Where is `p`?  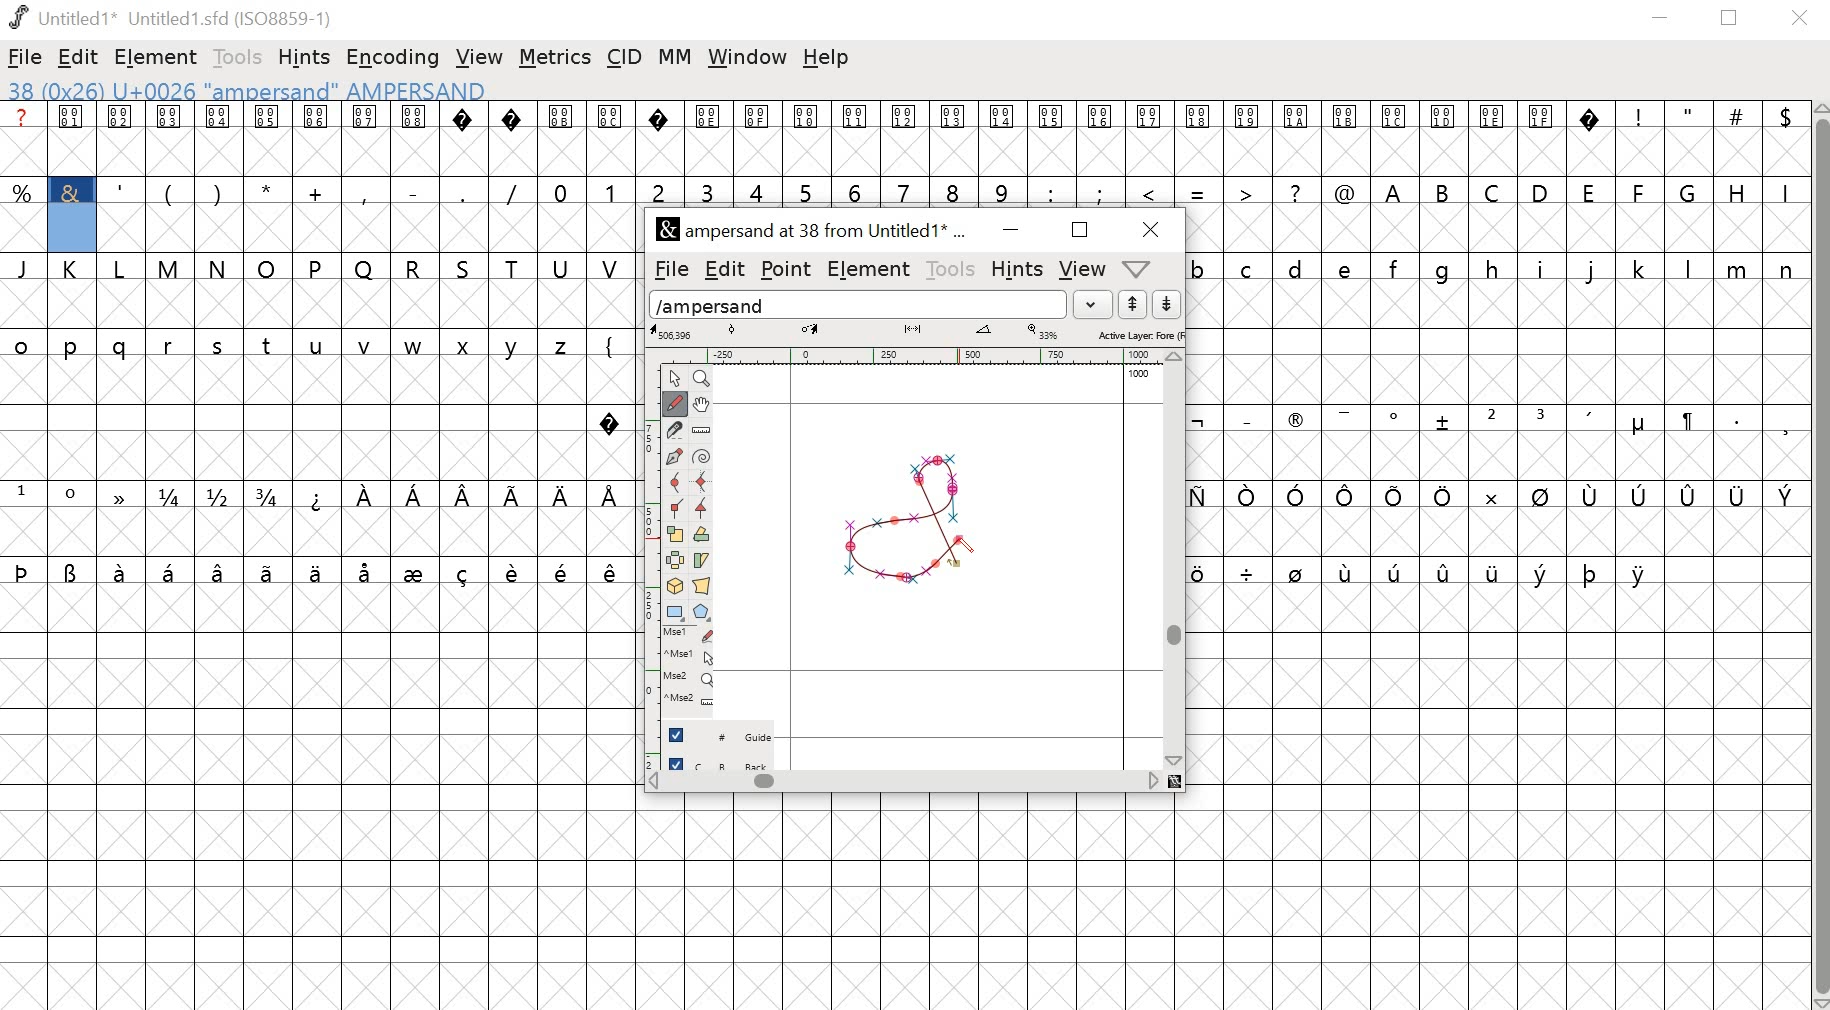
p is located at coordinates (74, 348).